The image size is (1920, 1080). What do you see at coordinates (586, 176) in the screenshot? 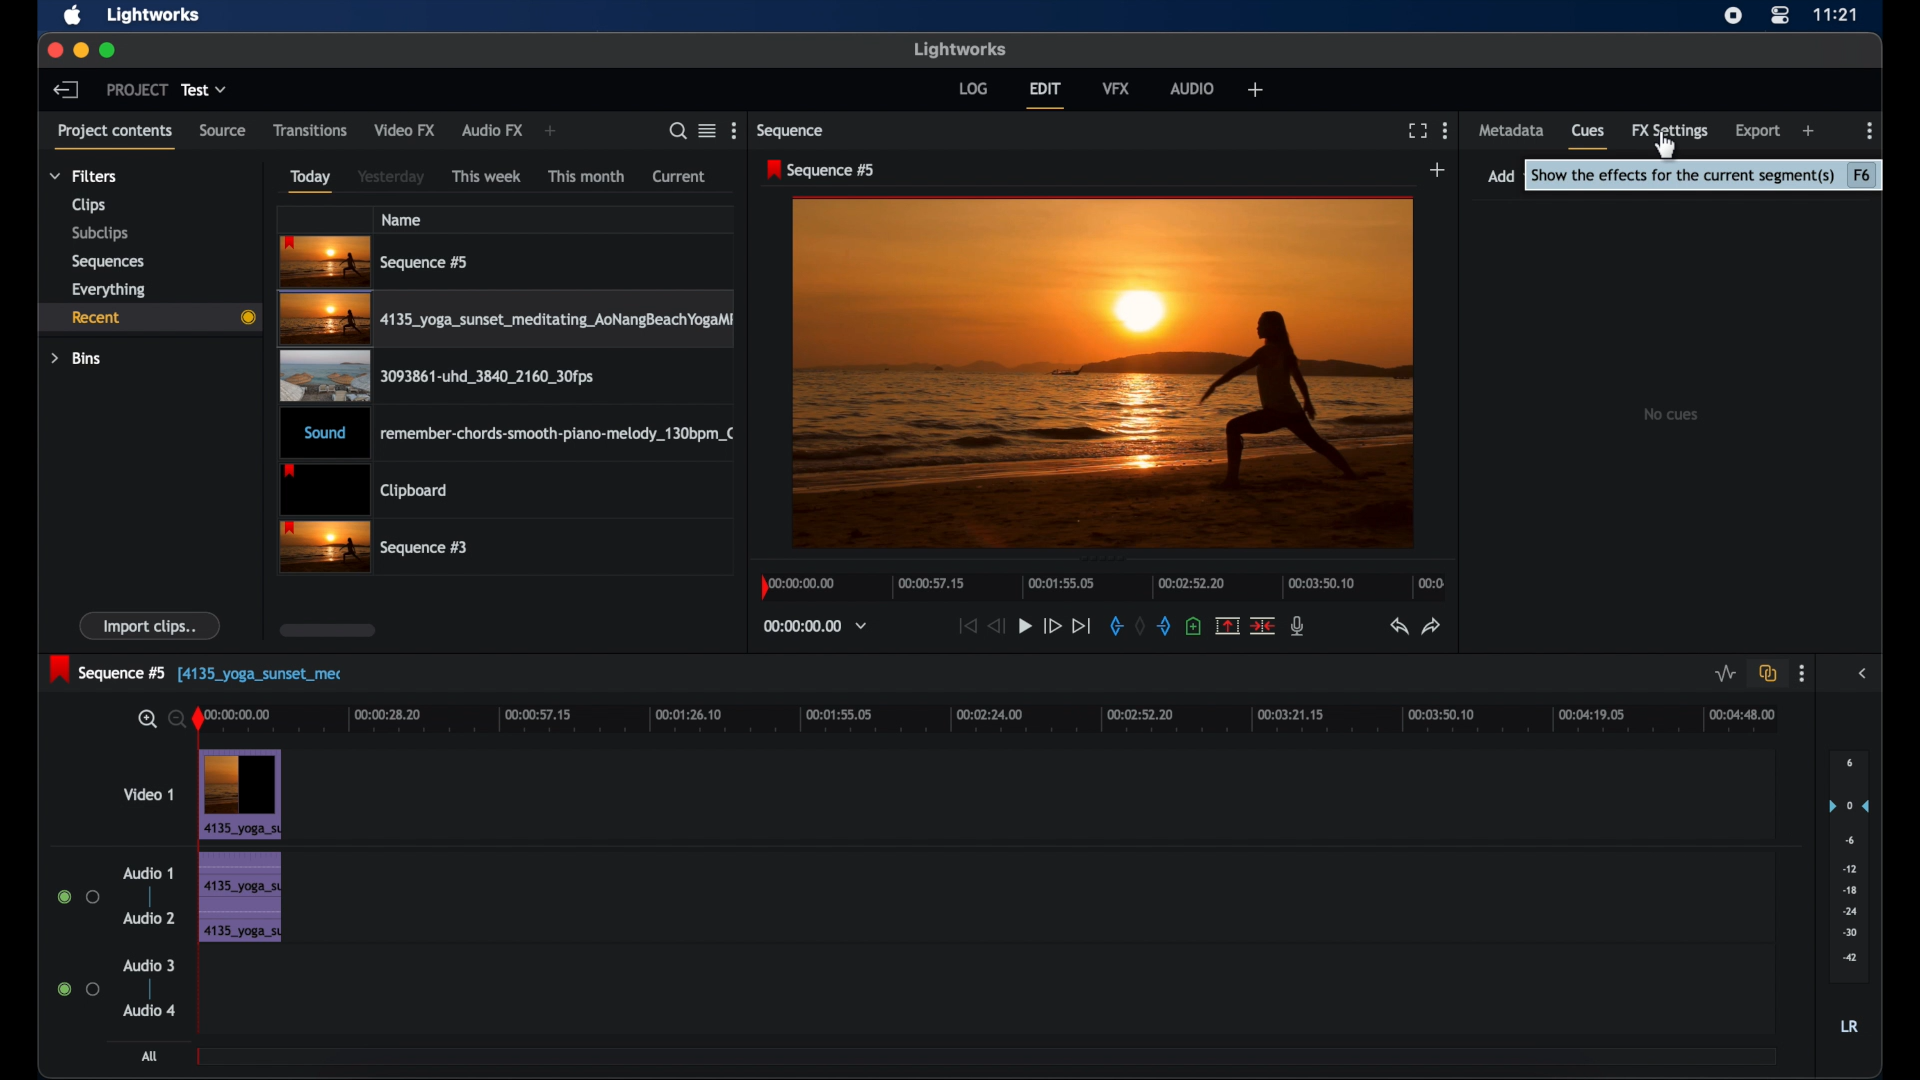
I see `this month` at bounding box center [586, 176].